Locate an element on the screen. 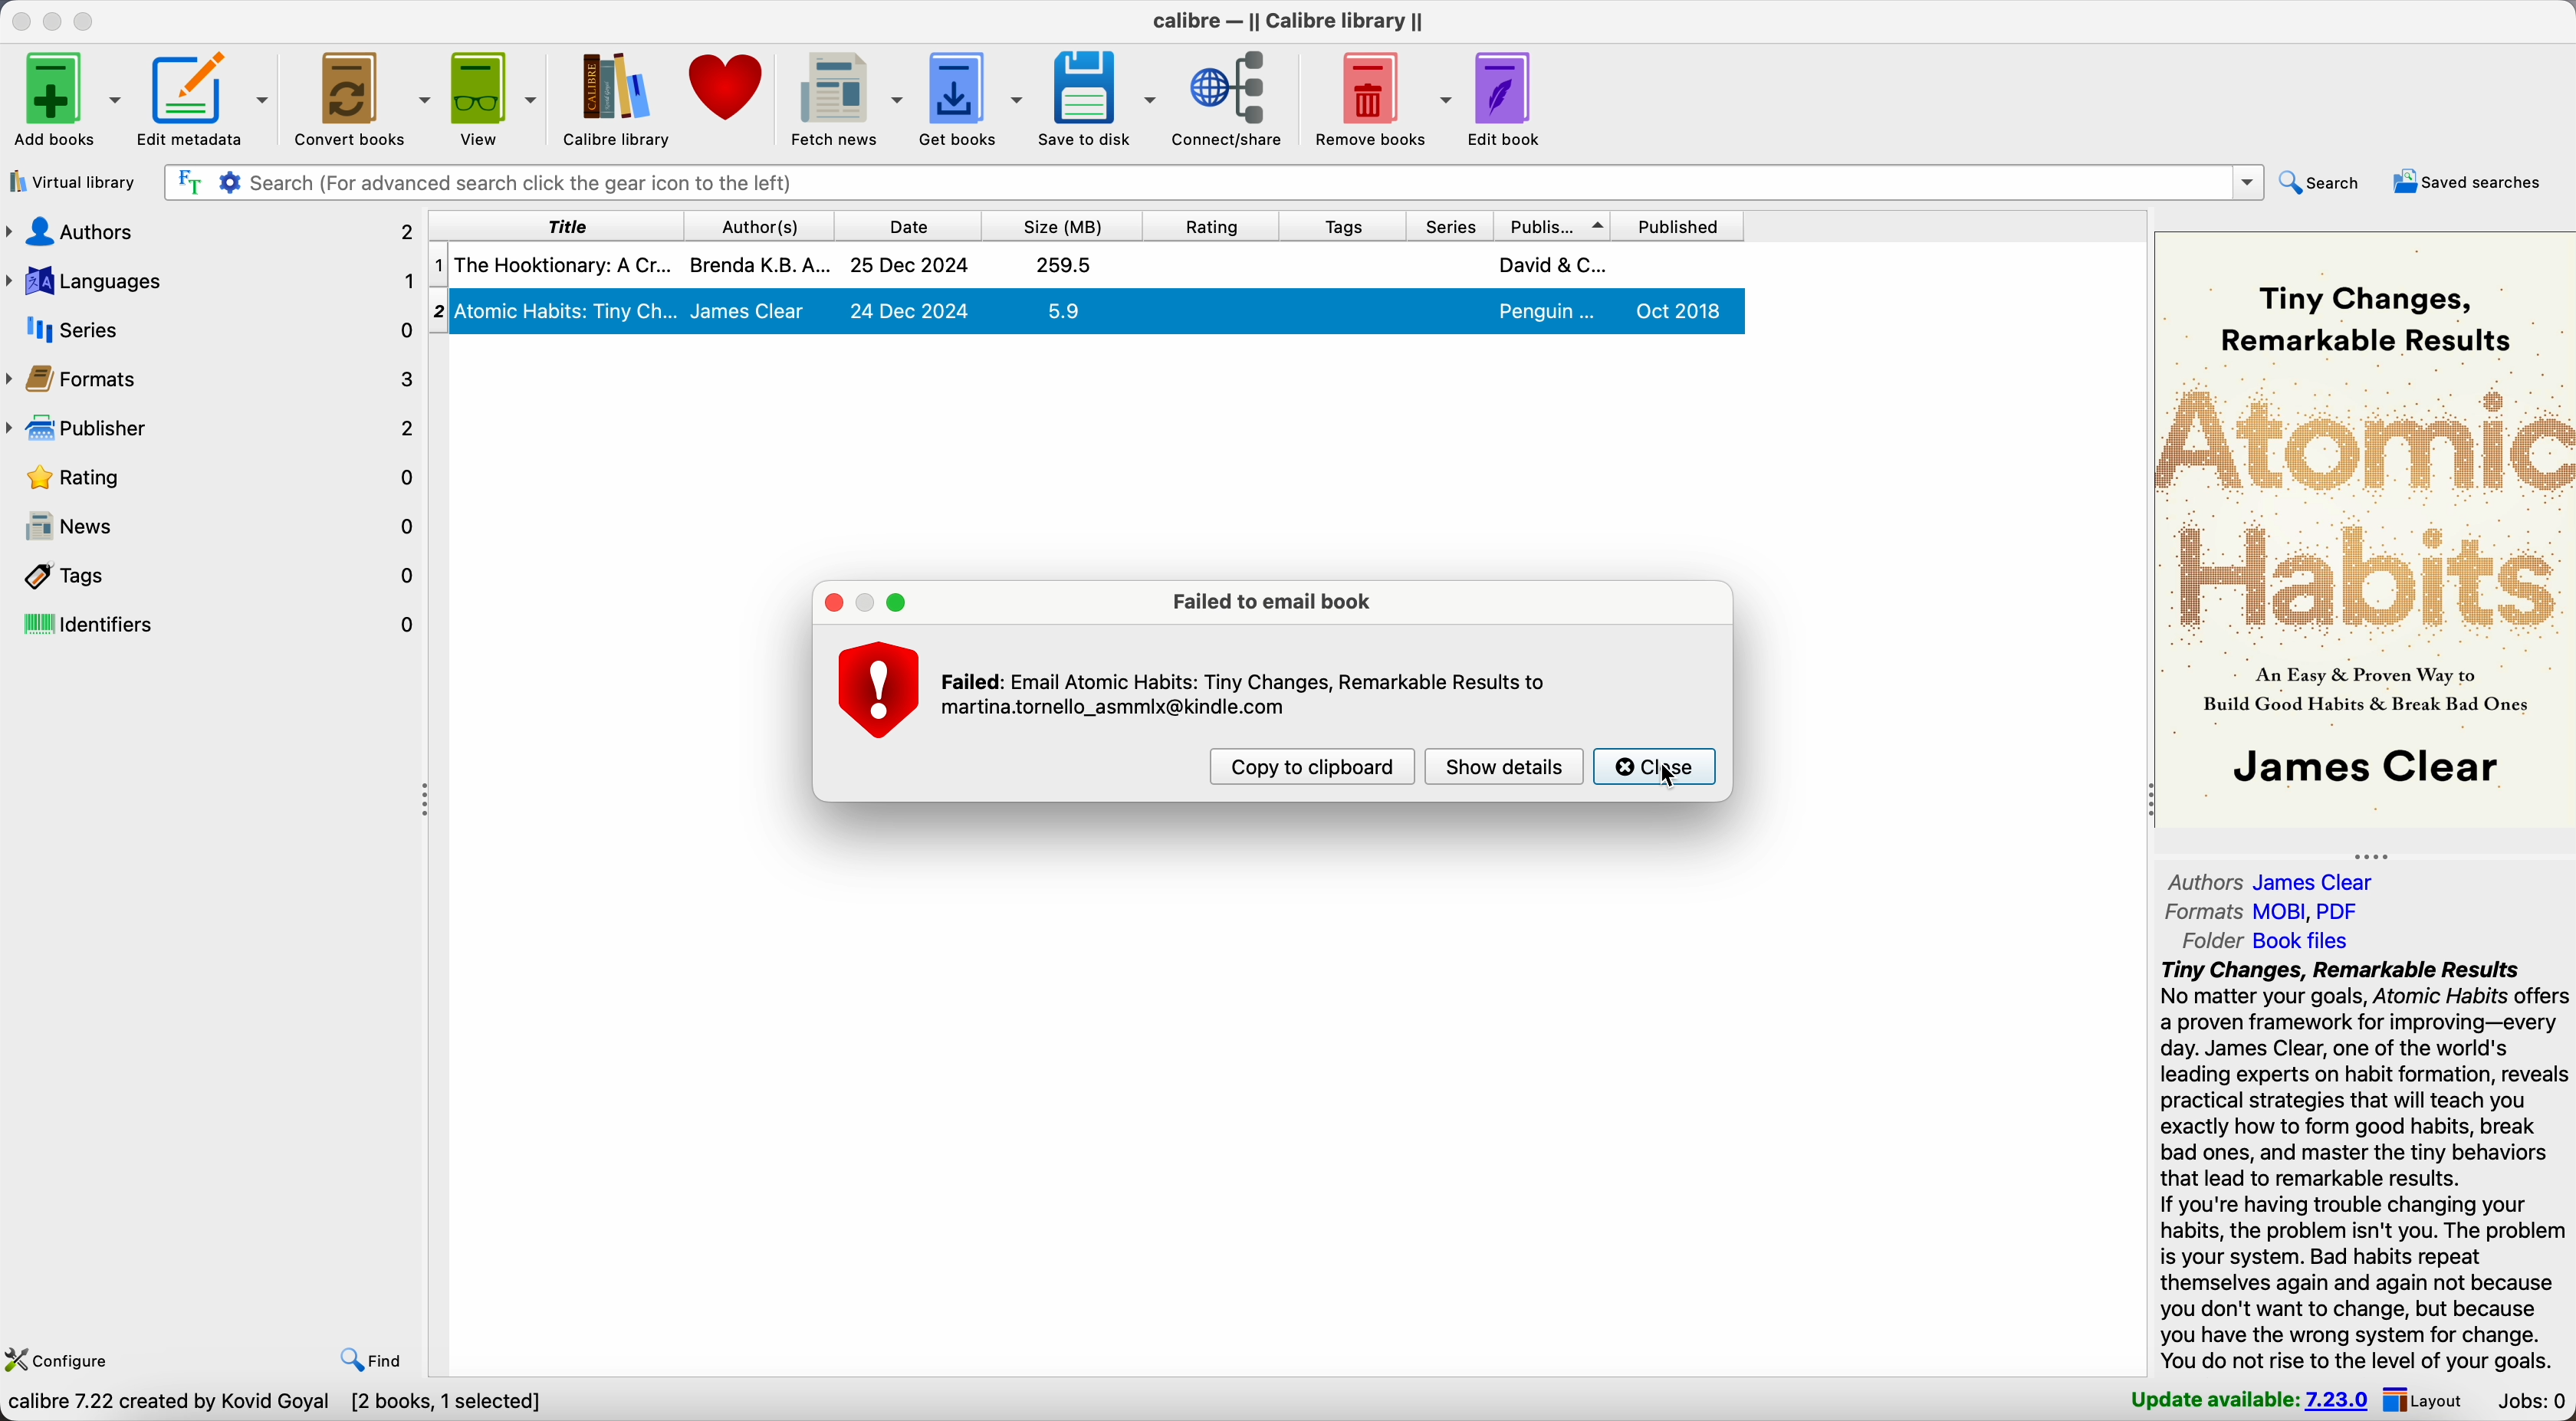  Tiny Changes, Remarkable ResultsNo matter your goals, Atomic Habits offersa proven framework for improving—everyday. James Clear, one of the world'sleading experts on habit formation, revealspractical strategies that will teach youexactly how to form good habits, breakbad ones, and master the tiny behaviorsthat lead to remarkable results.If you're having trouble changing yourhabits, the problem isn't you. The problemis your system. Bad habits repeatthemselves again and again not becauseyou don't want to change, but becauseyou have the wrong system for change.You do not rise to the level of your goals. is located at coordinates (2365, 1165).